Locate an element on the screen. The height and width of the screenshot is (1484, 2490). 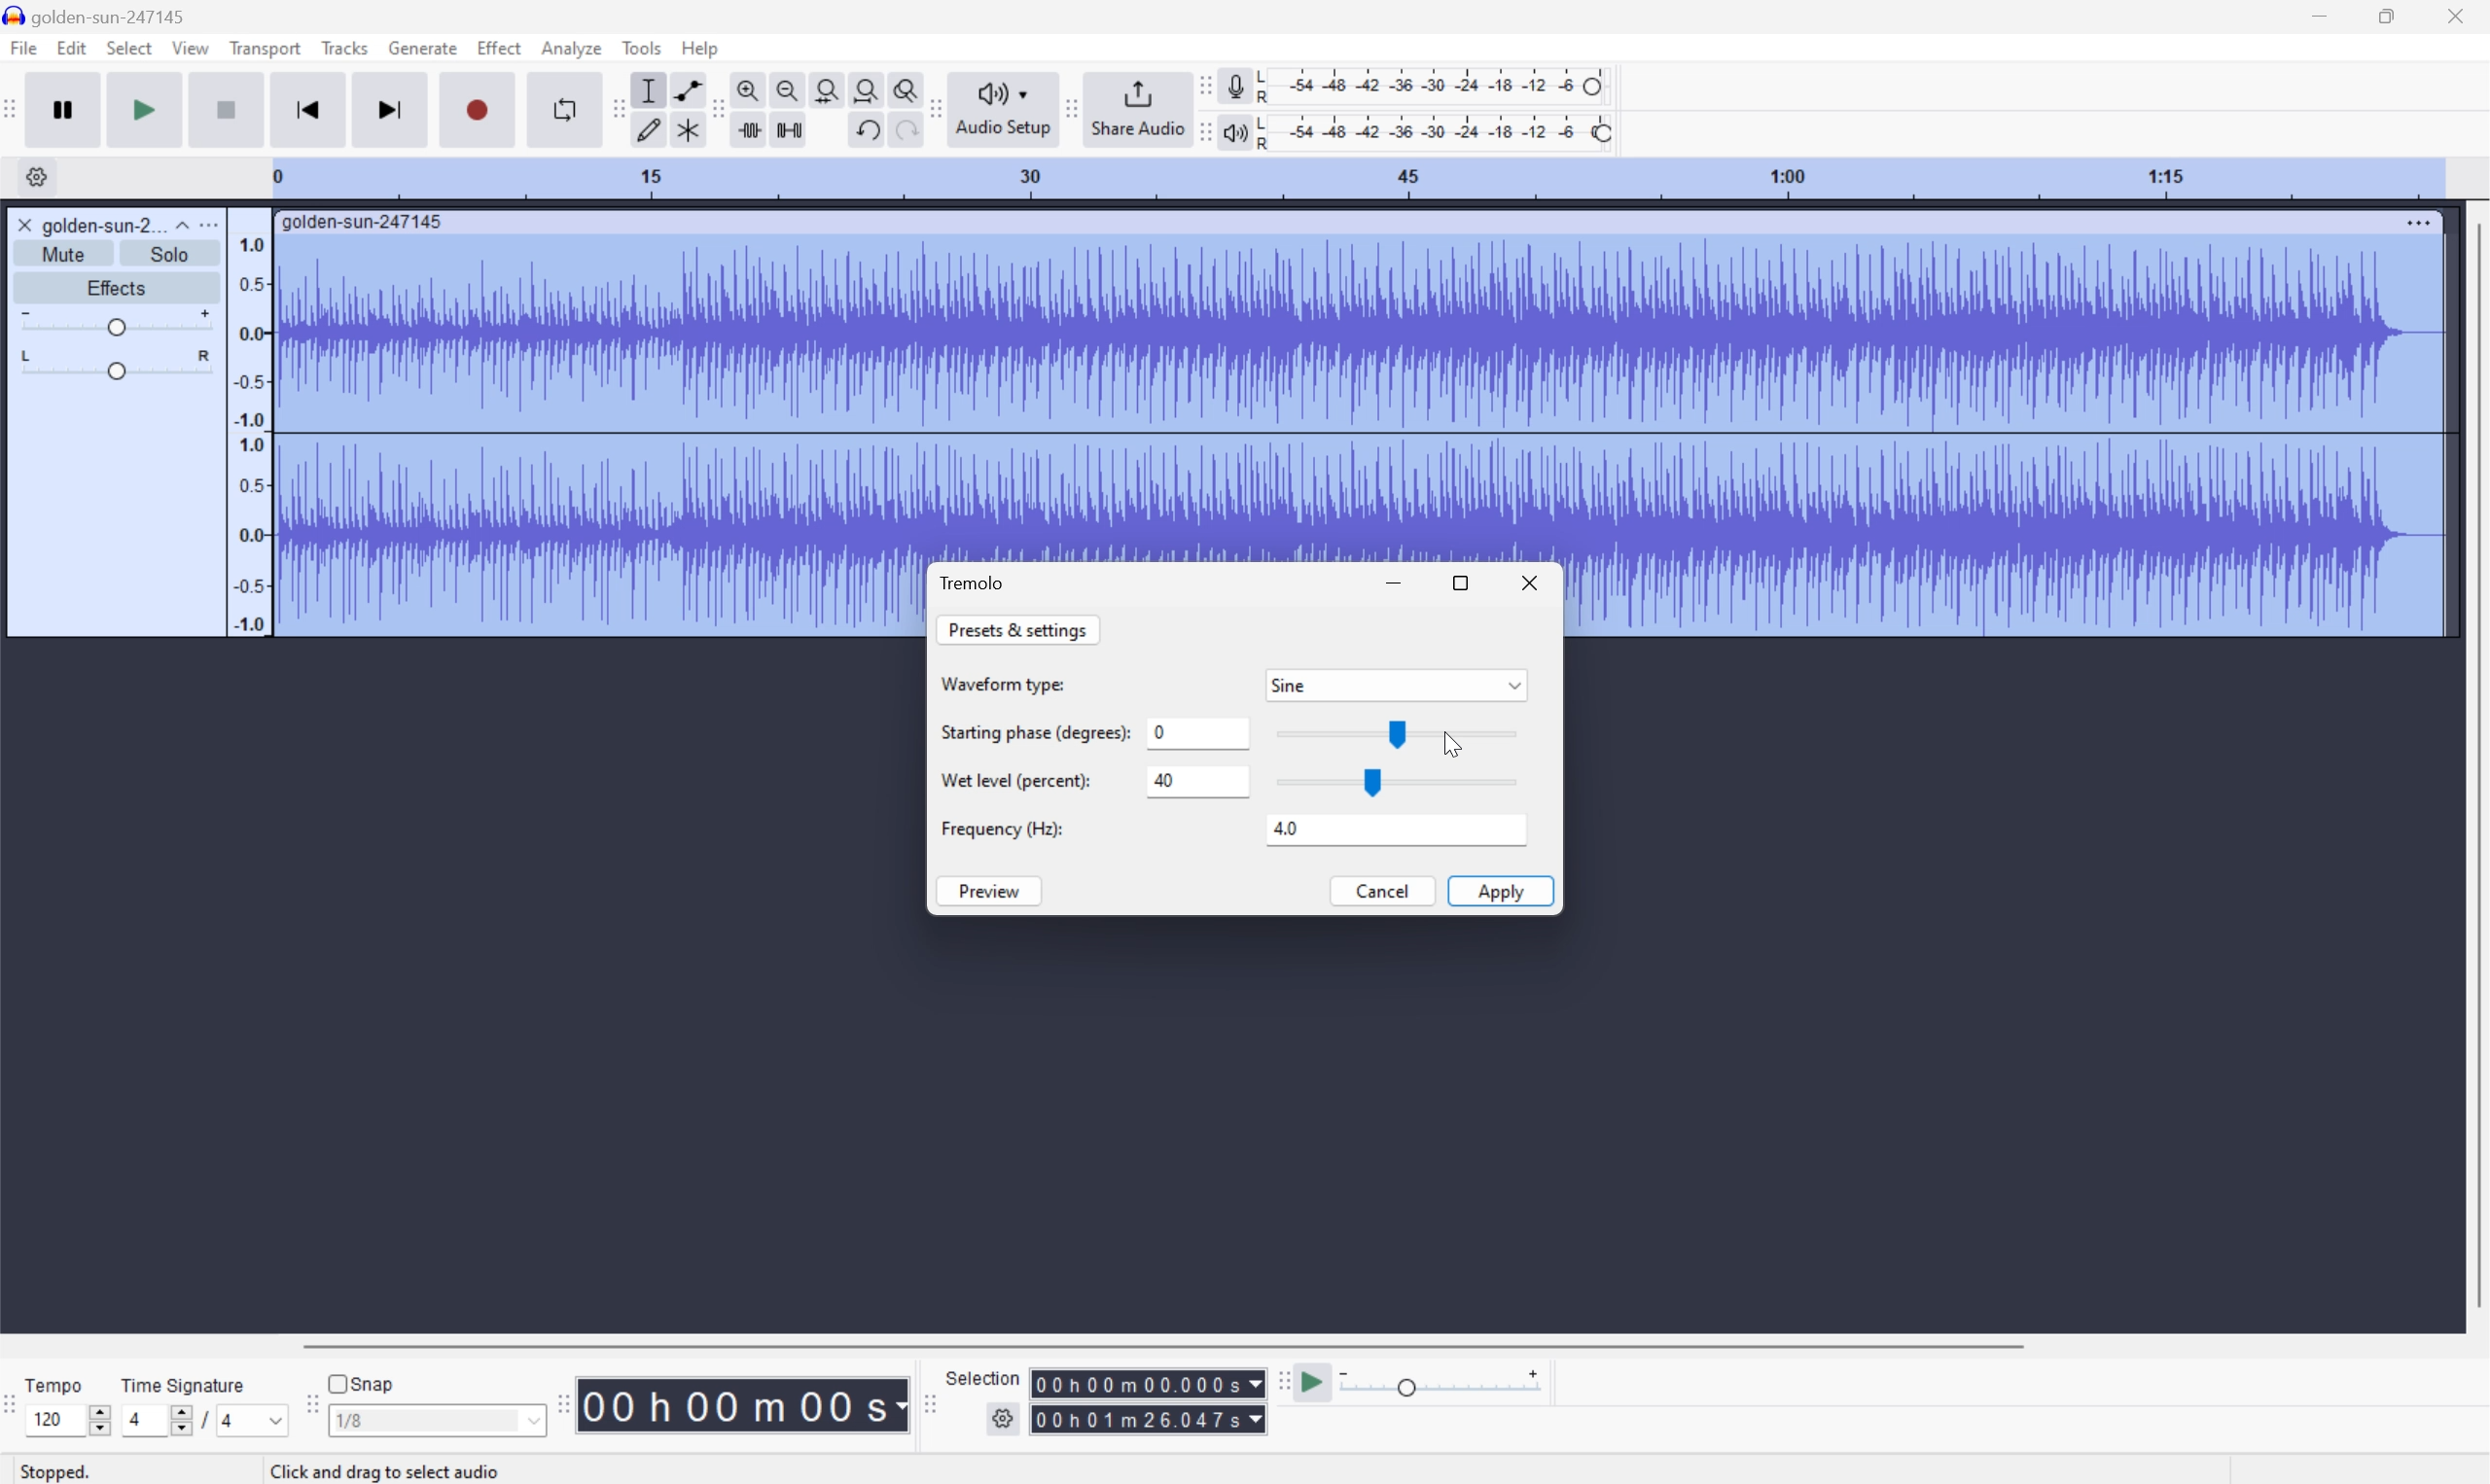
More is located at coordinates (213, 222).